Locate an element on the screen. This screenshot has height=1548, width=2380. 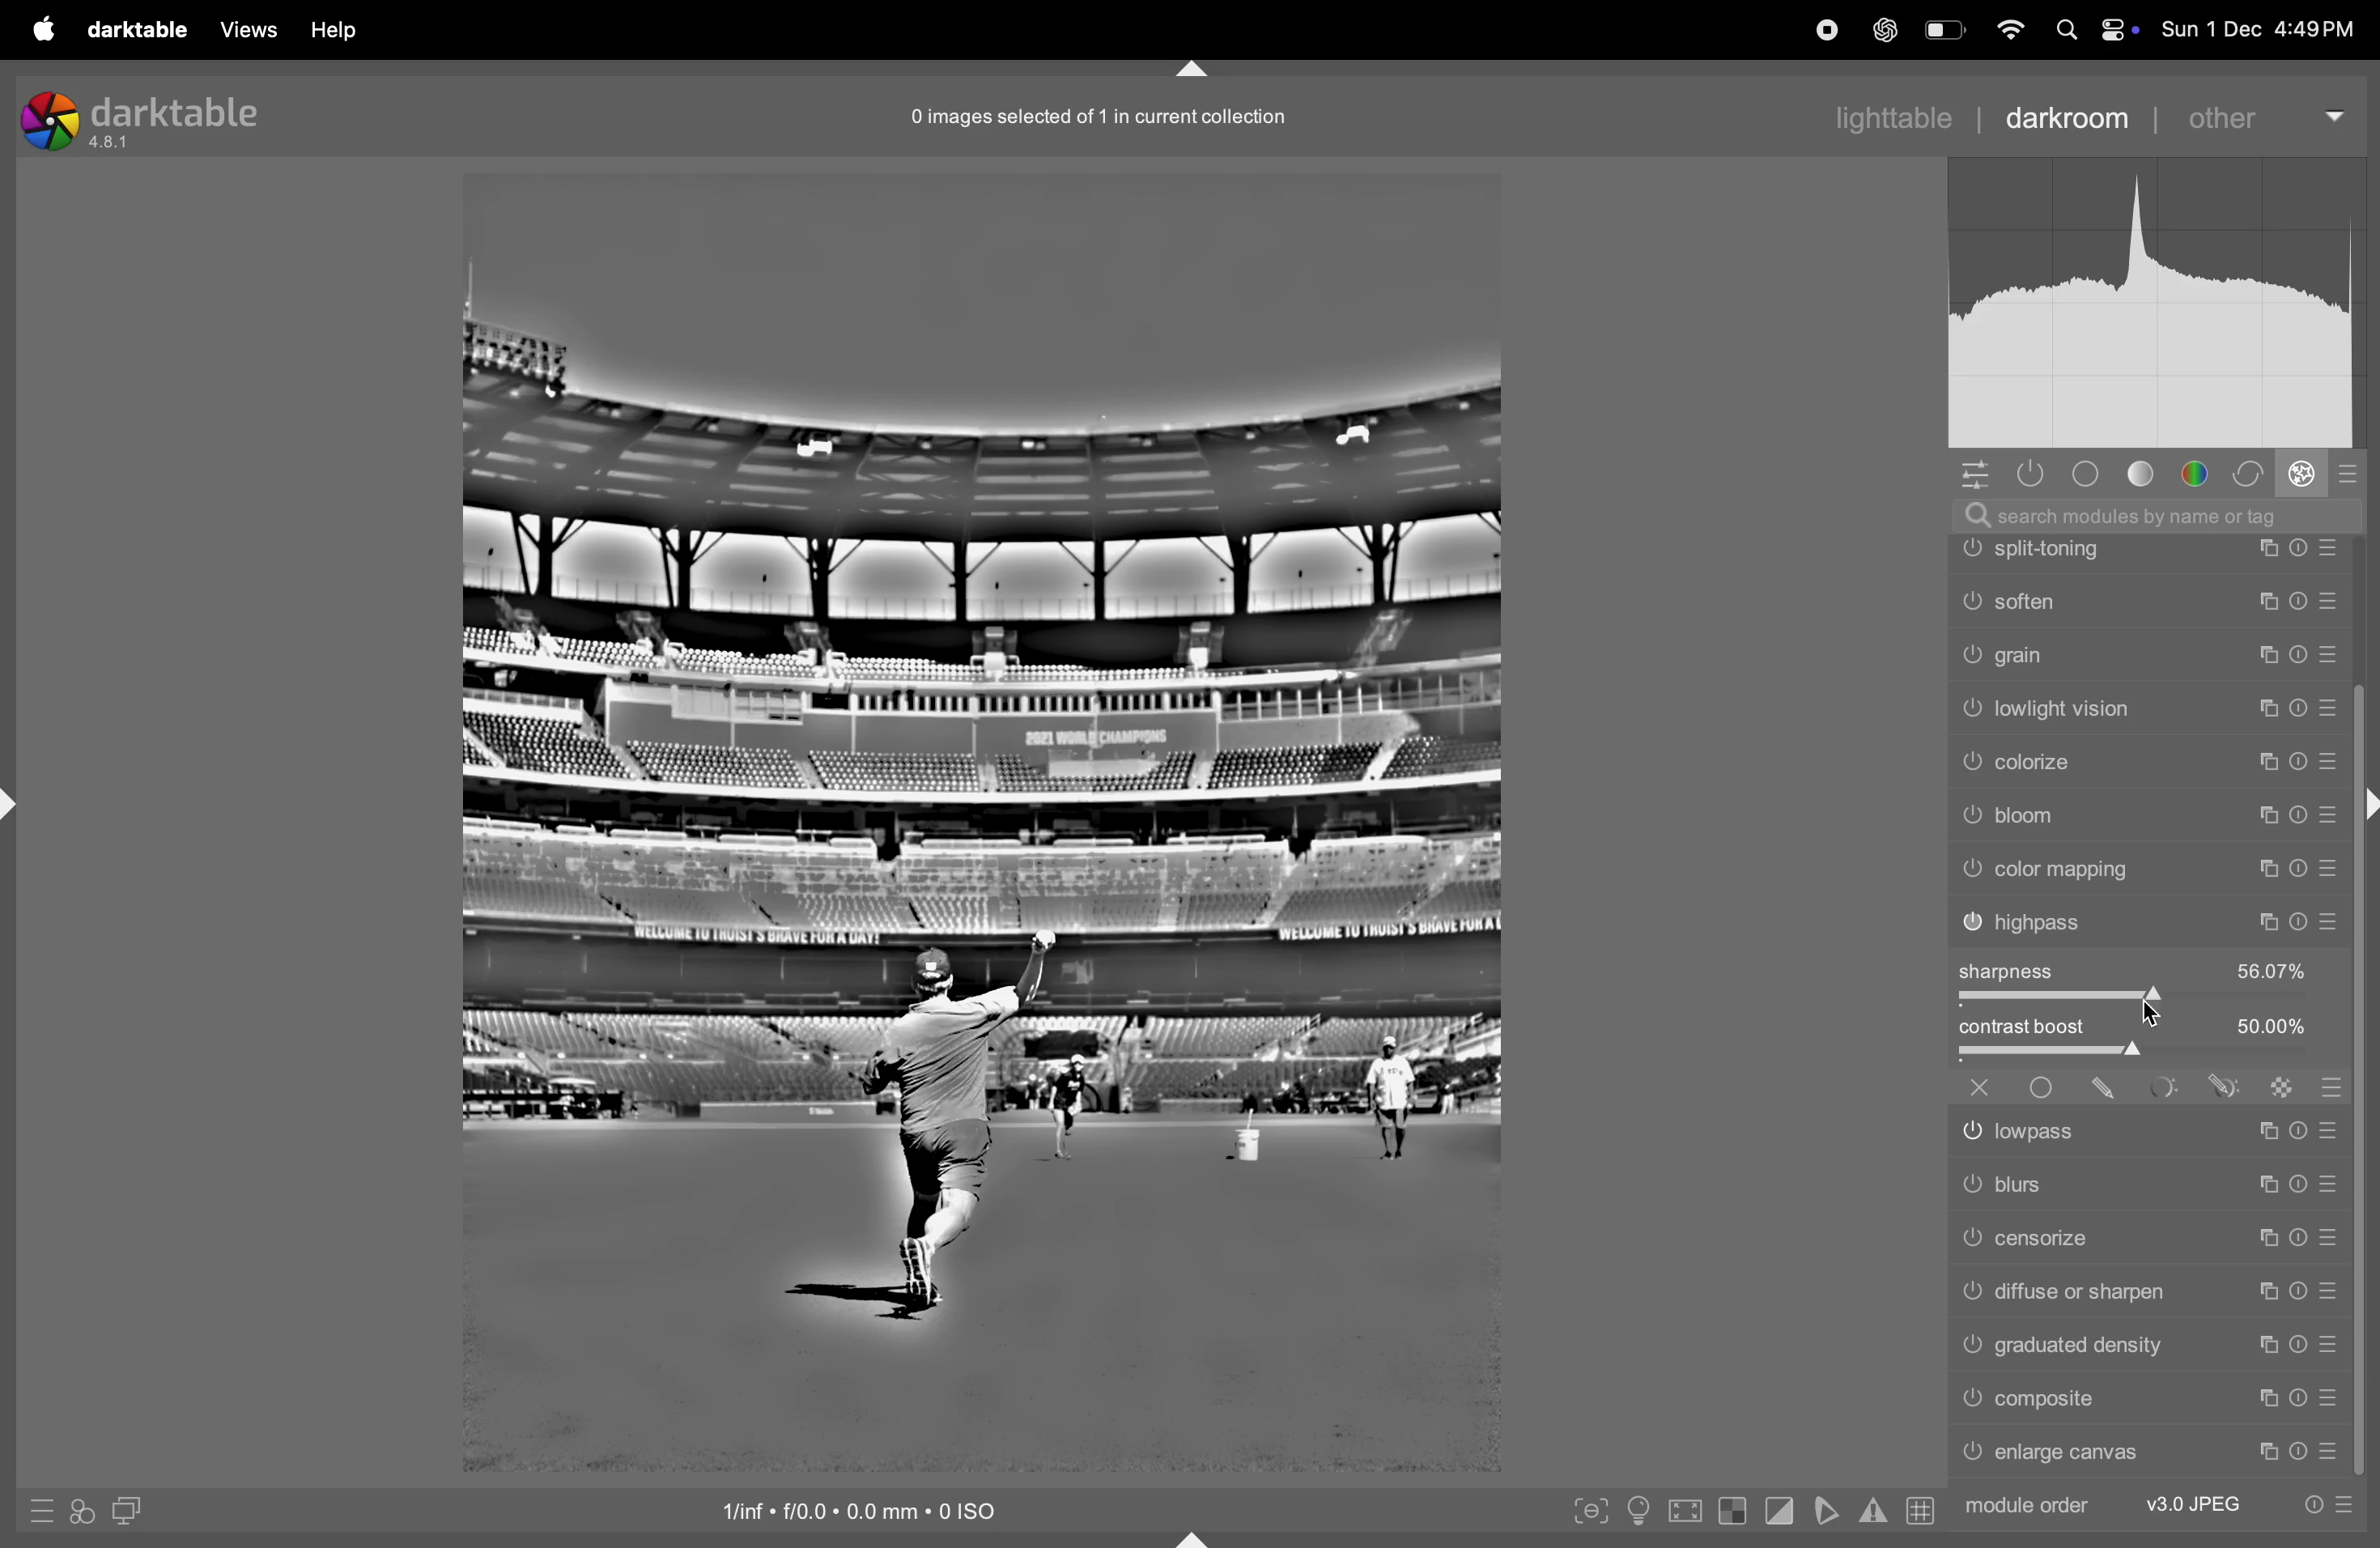
v3 jpeg is located at coordinates (2190, 1501).